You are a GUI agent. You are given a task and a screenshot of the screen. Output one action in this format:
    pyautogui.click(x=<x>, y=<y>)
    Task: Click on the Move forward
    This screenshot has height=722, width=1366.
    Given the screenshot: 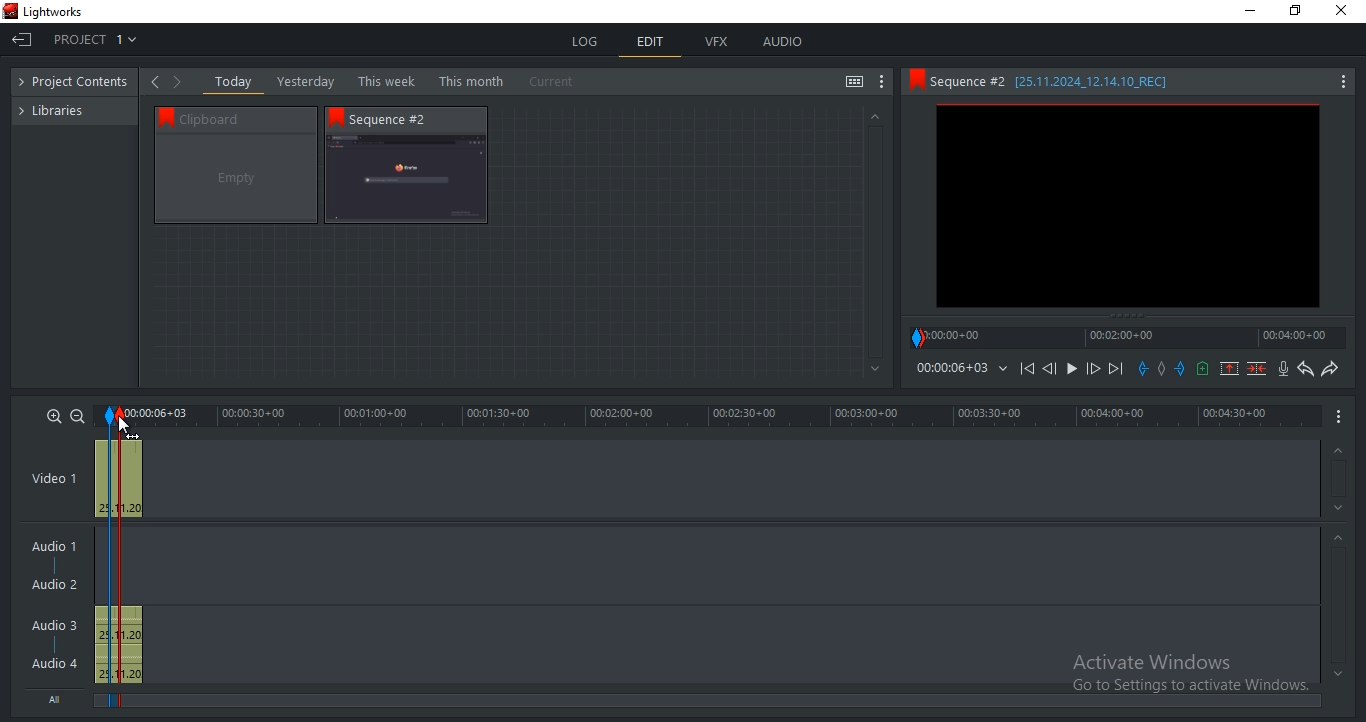 What is the action you would take?
    pyautogui.click(x=1115, y=369)
    